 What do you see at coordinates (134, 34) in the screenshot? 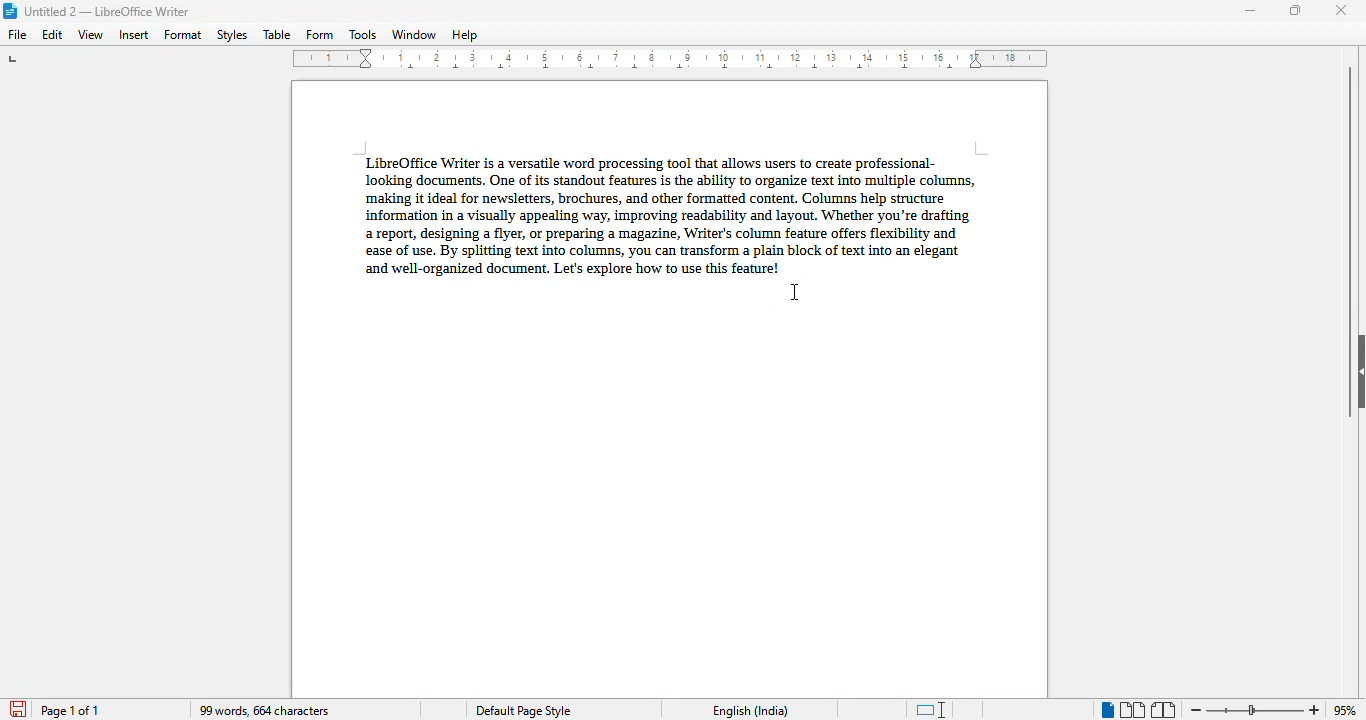
I see `insert` at bounding box center [134, 34].